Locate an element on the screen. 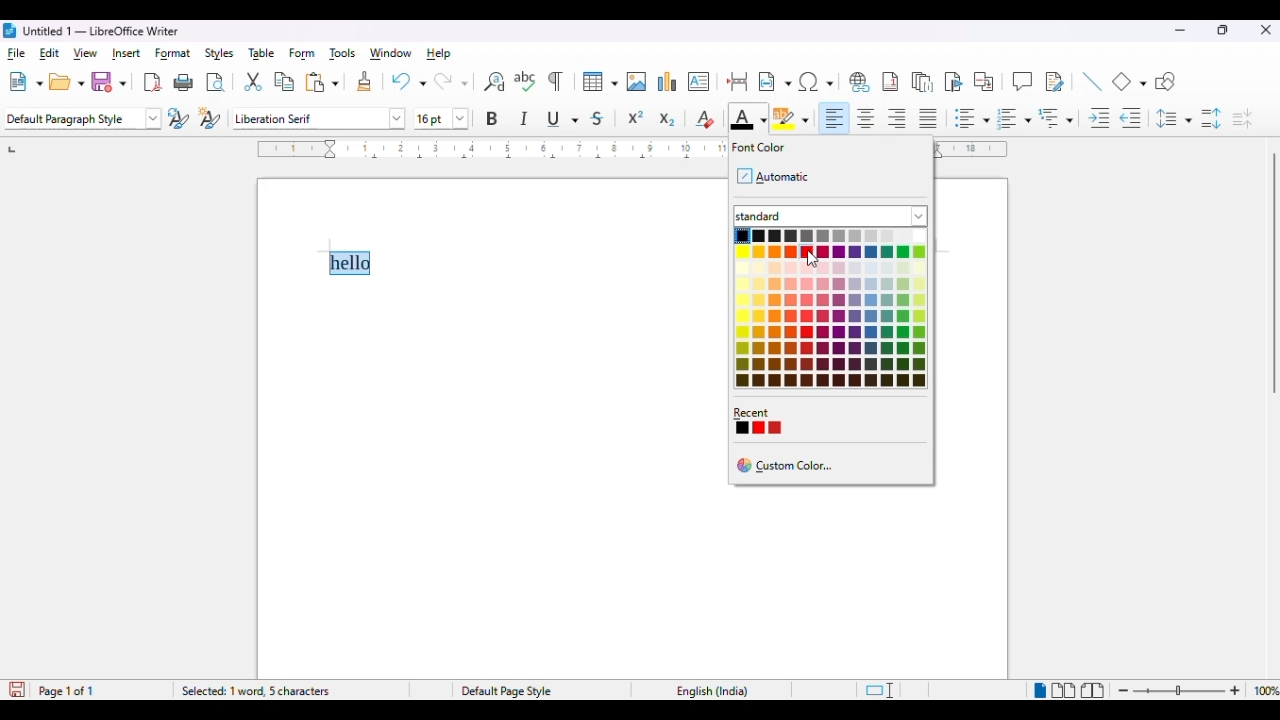 The height and width of the screenshot is (720, 1280). check spelling is located at coordinates (526, 81).